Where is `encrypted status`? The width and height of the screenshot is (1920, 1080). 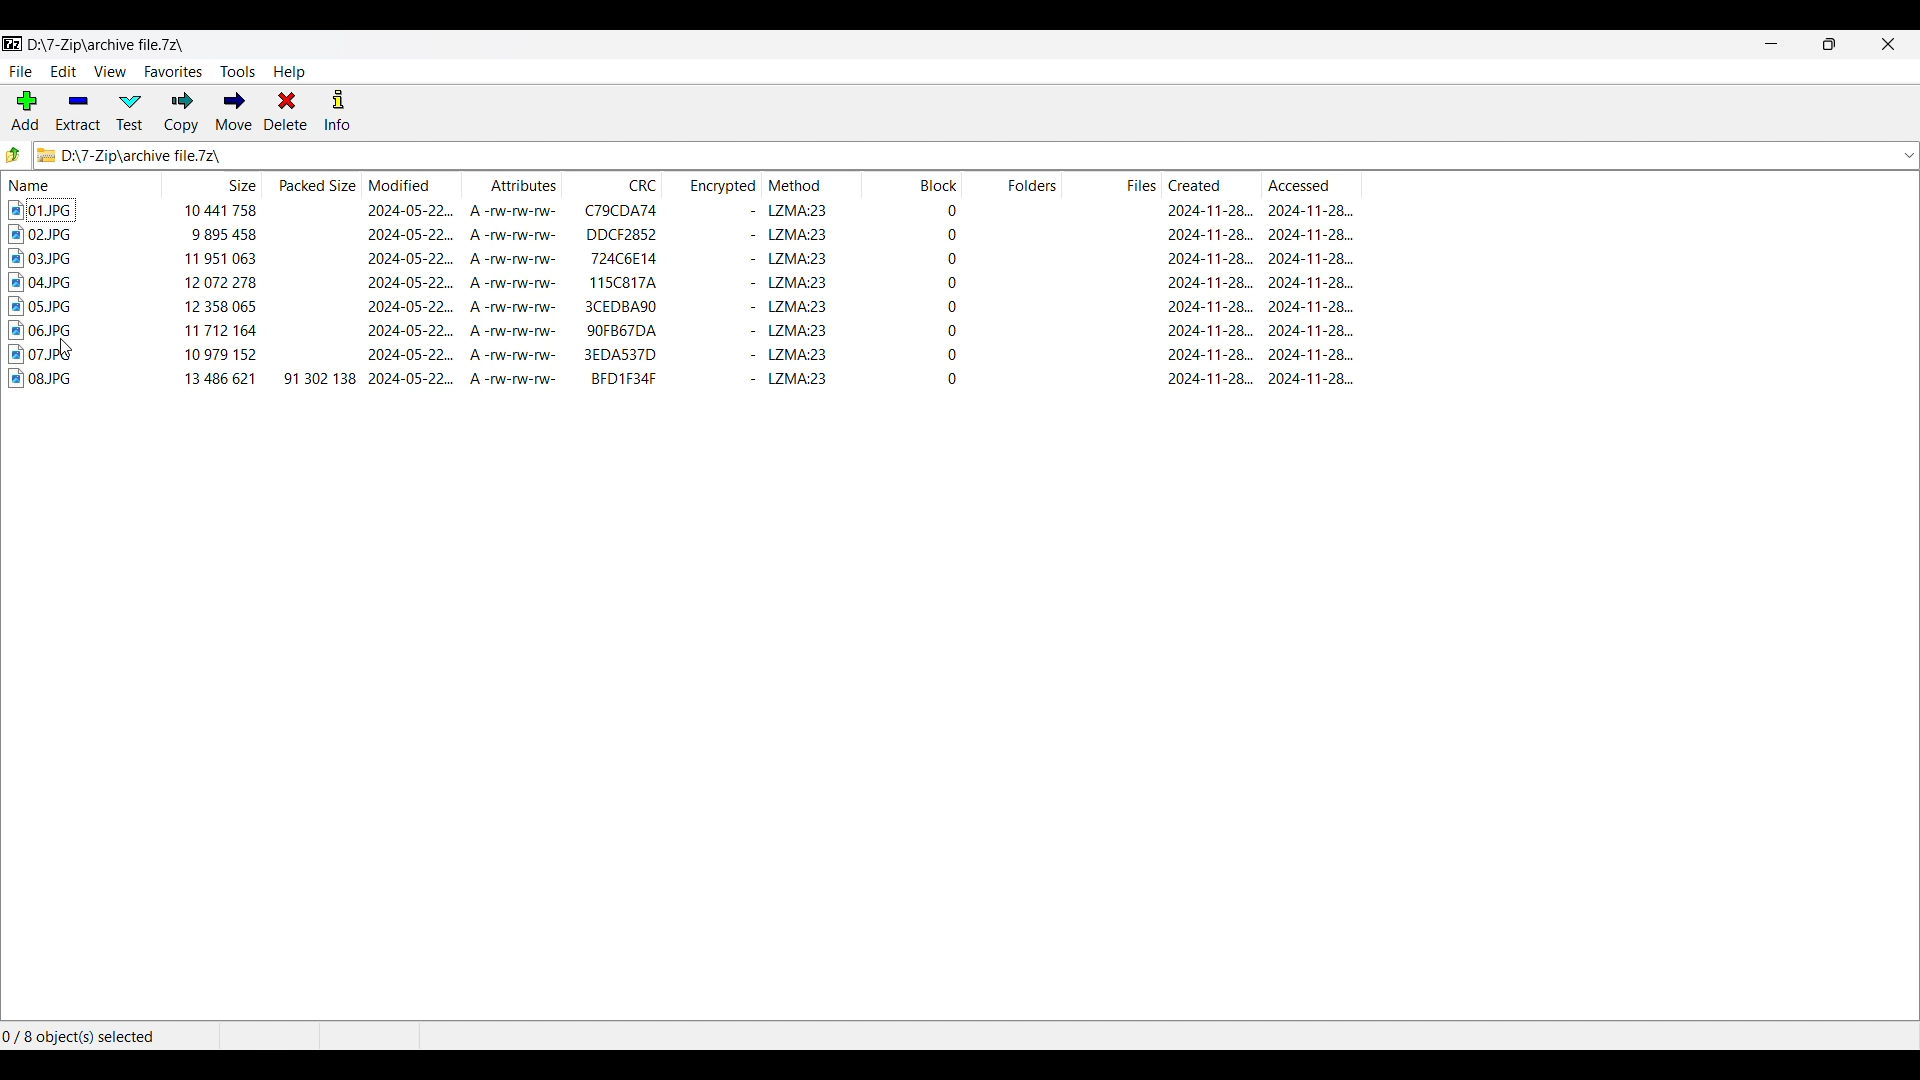
encrypted status is located at coordinates (750, 258).